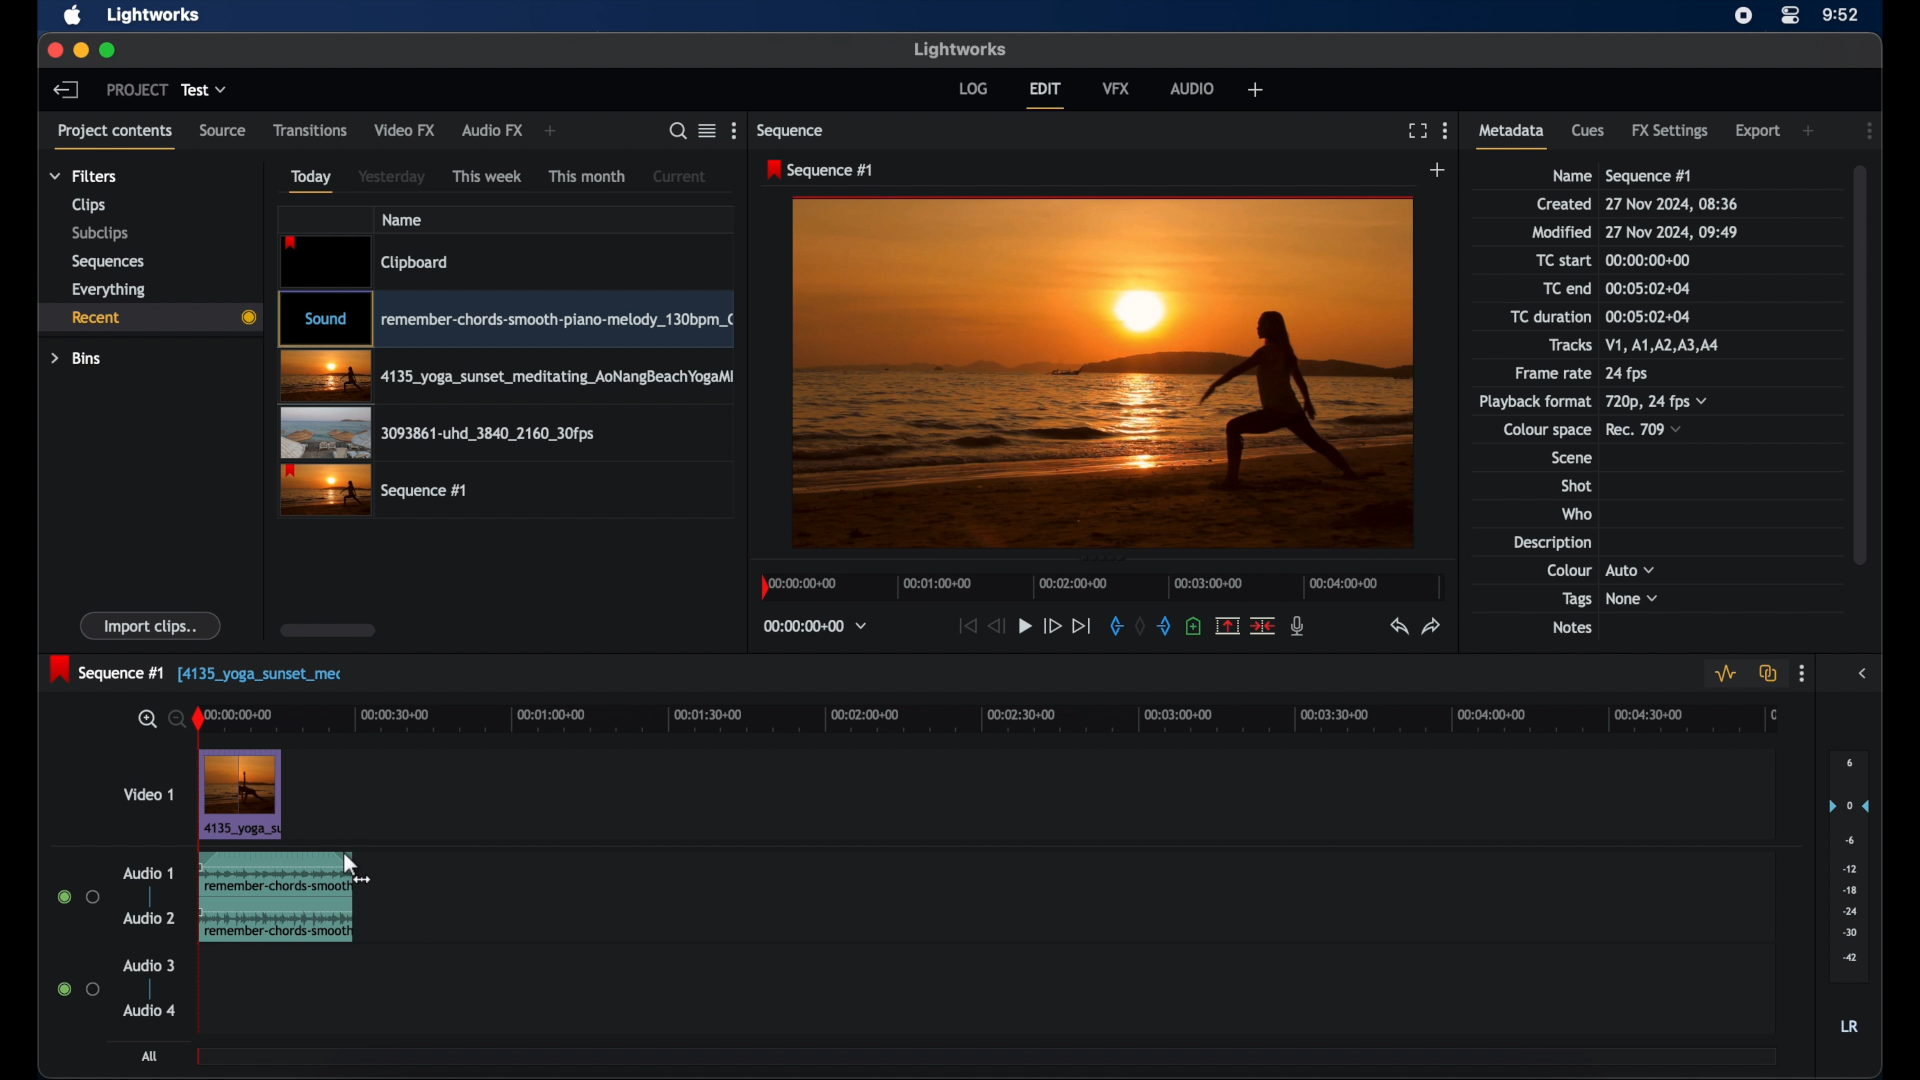 The image size is (1920, 1080). Describe the element at coordinates (588, 177) in the screenshot. I see `this month` at that location.